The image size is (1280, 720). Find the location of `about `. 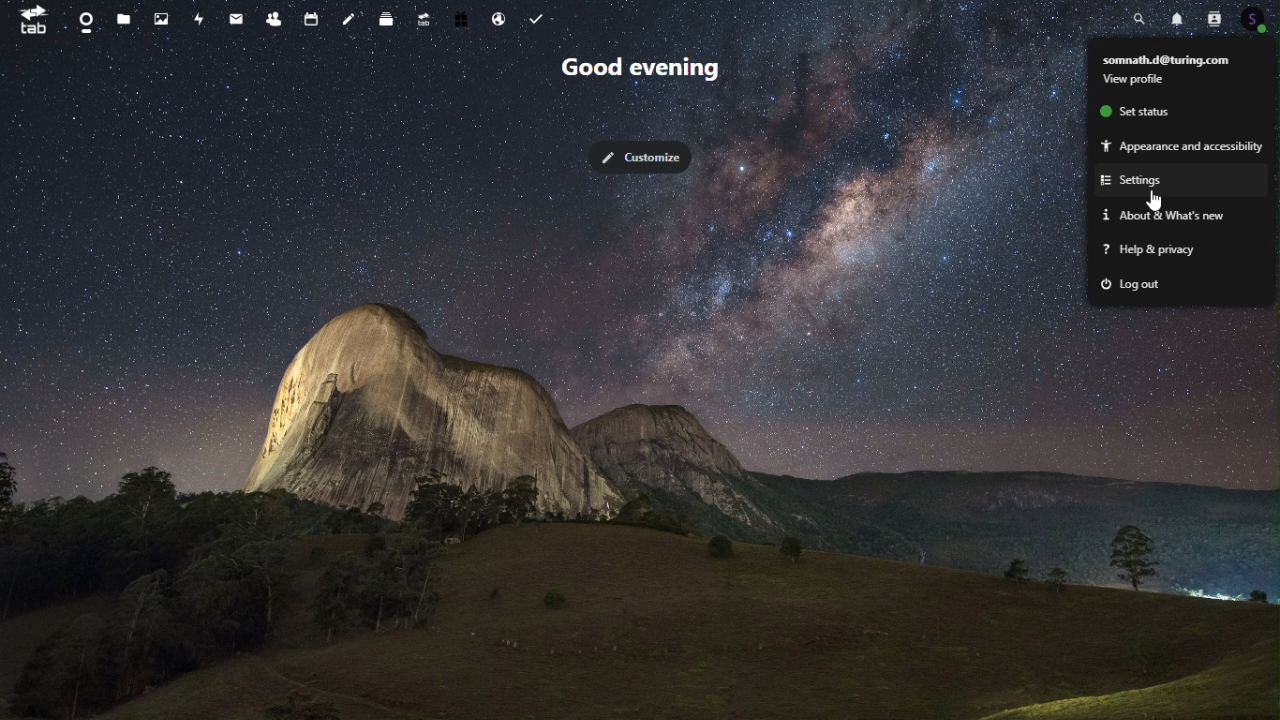

about  is located at coordinates (1182, 218).